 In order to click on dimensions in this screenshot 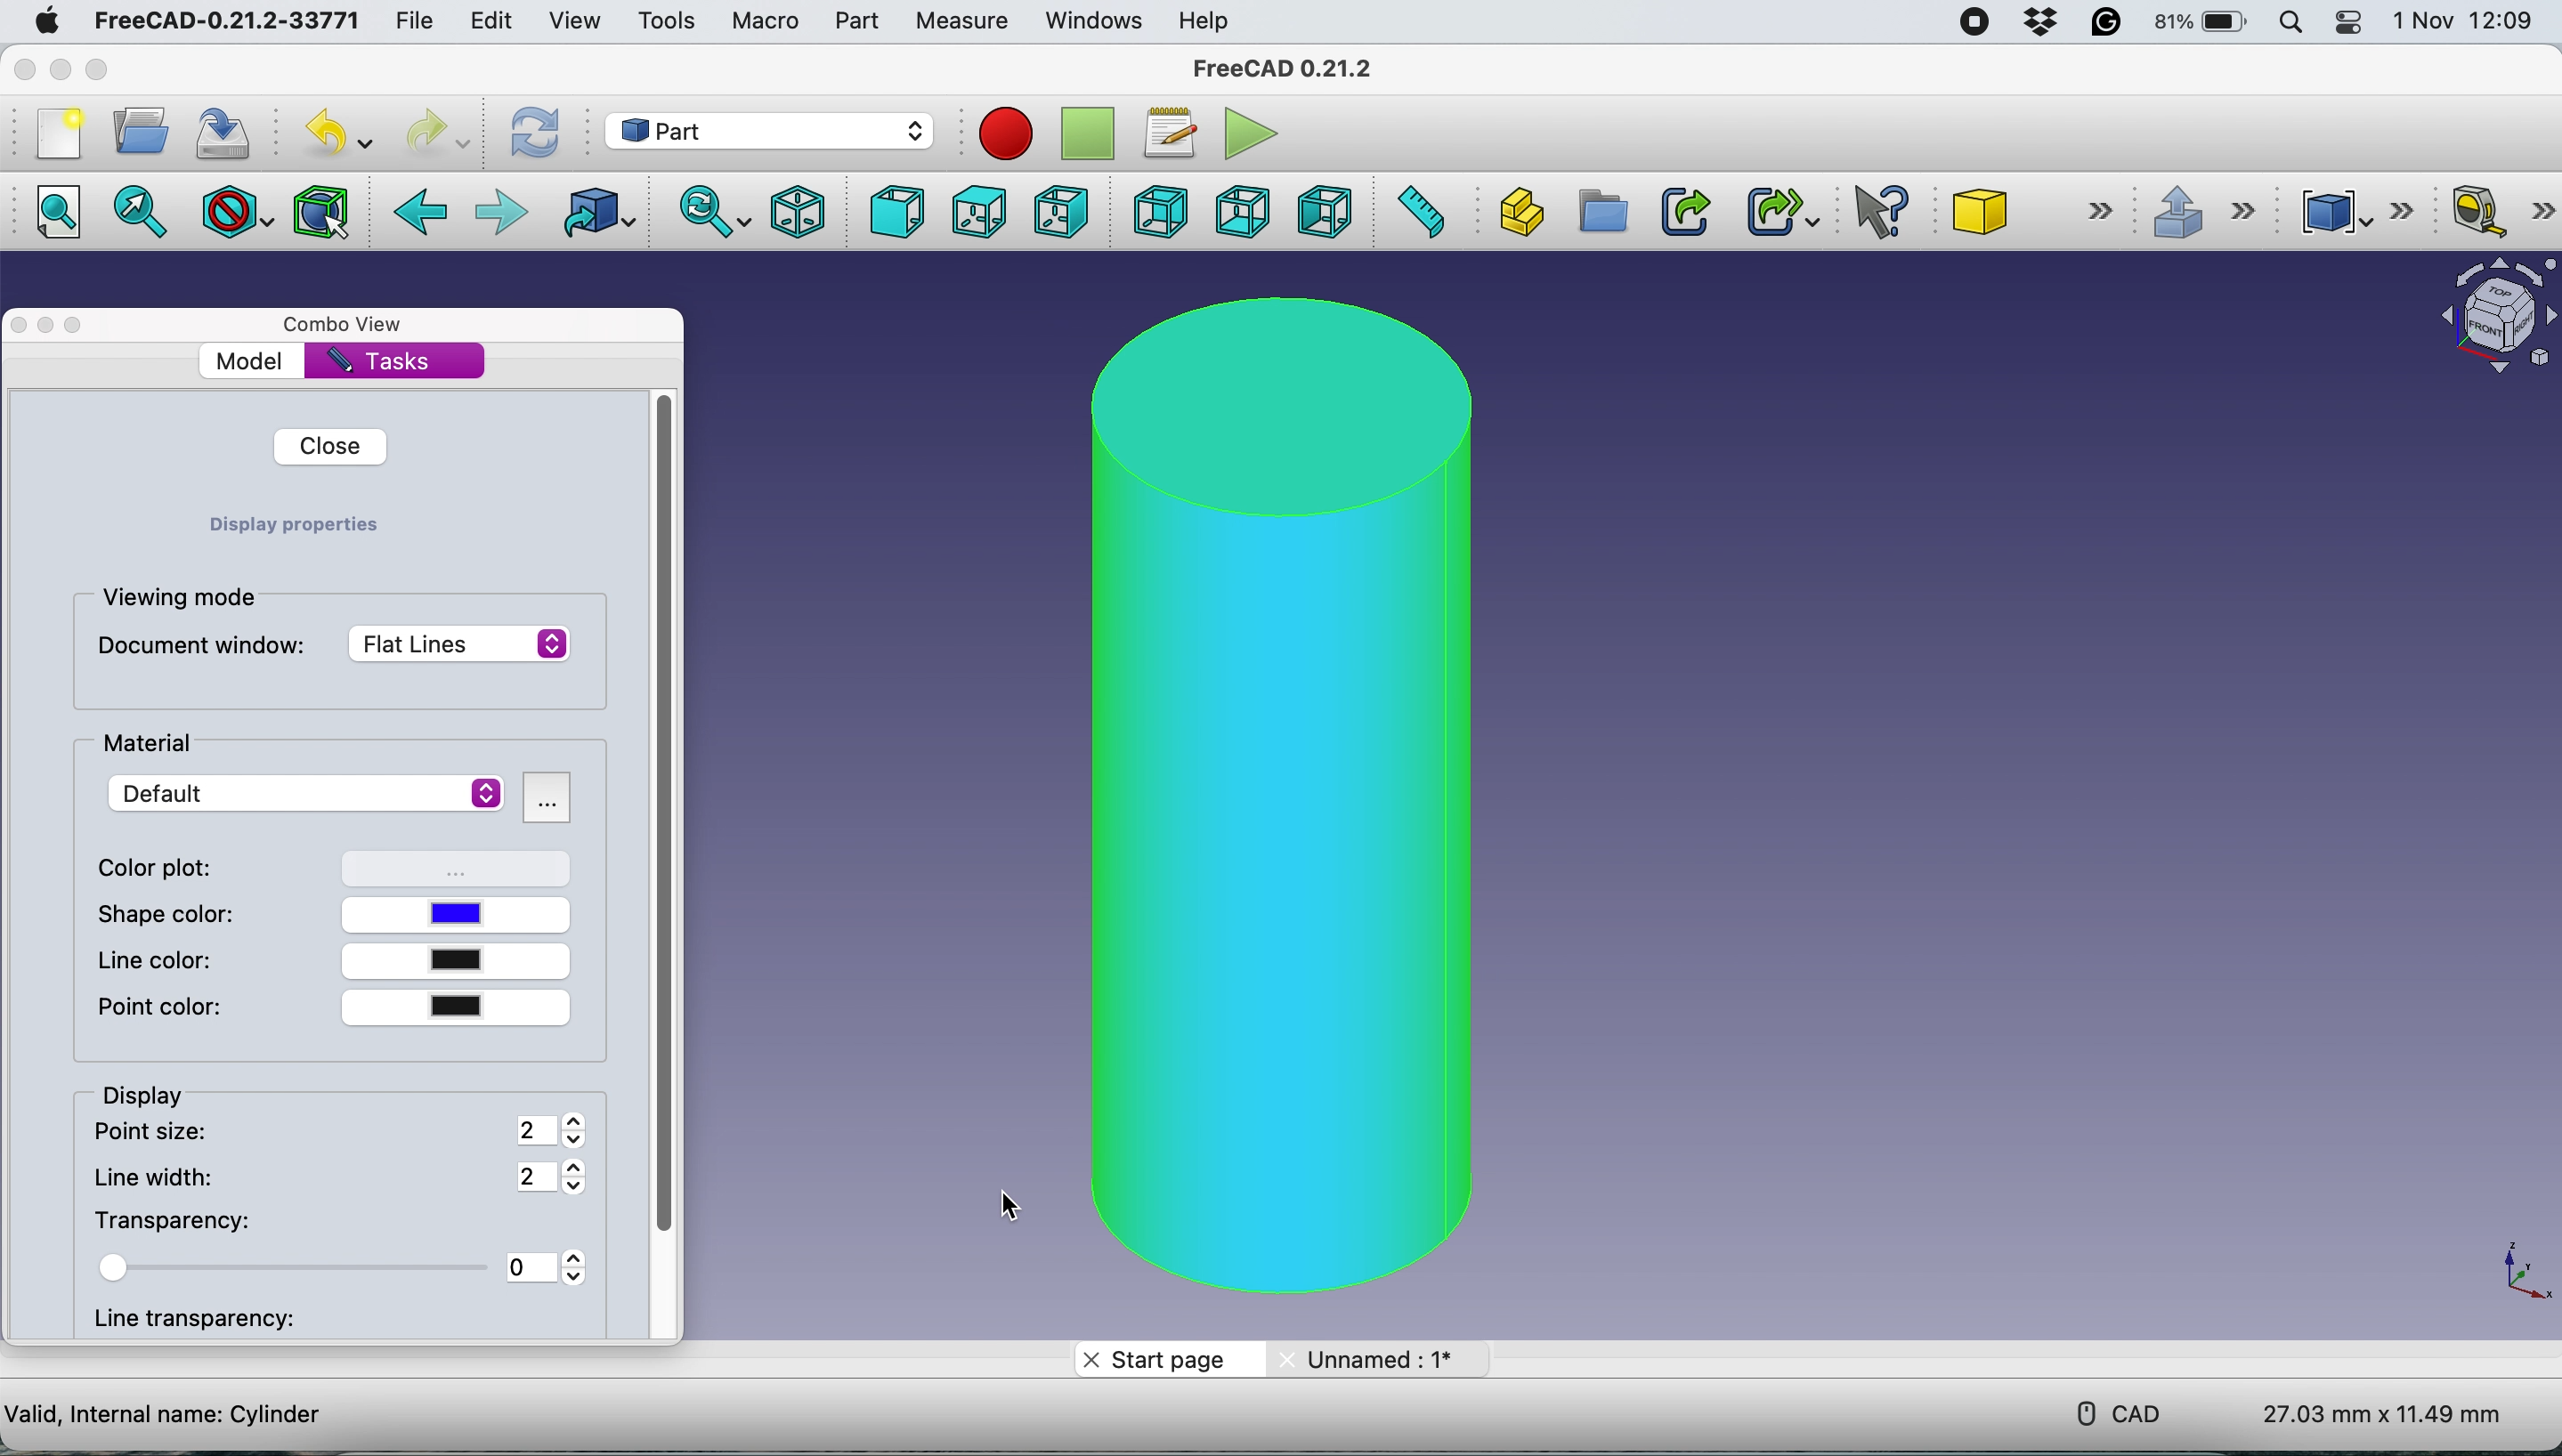, I will do `click(2370, 1414)`.